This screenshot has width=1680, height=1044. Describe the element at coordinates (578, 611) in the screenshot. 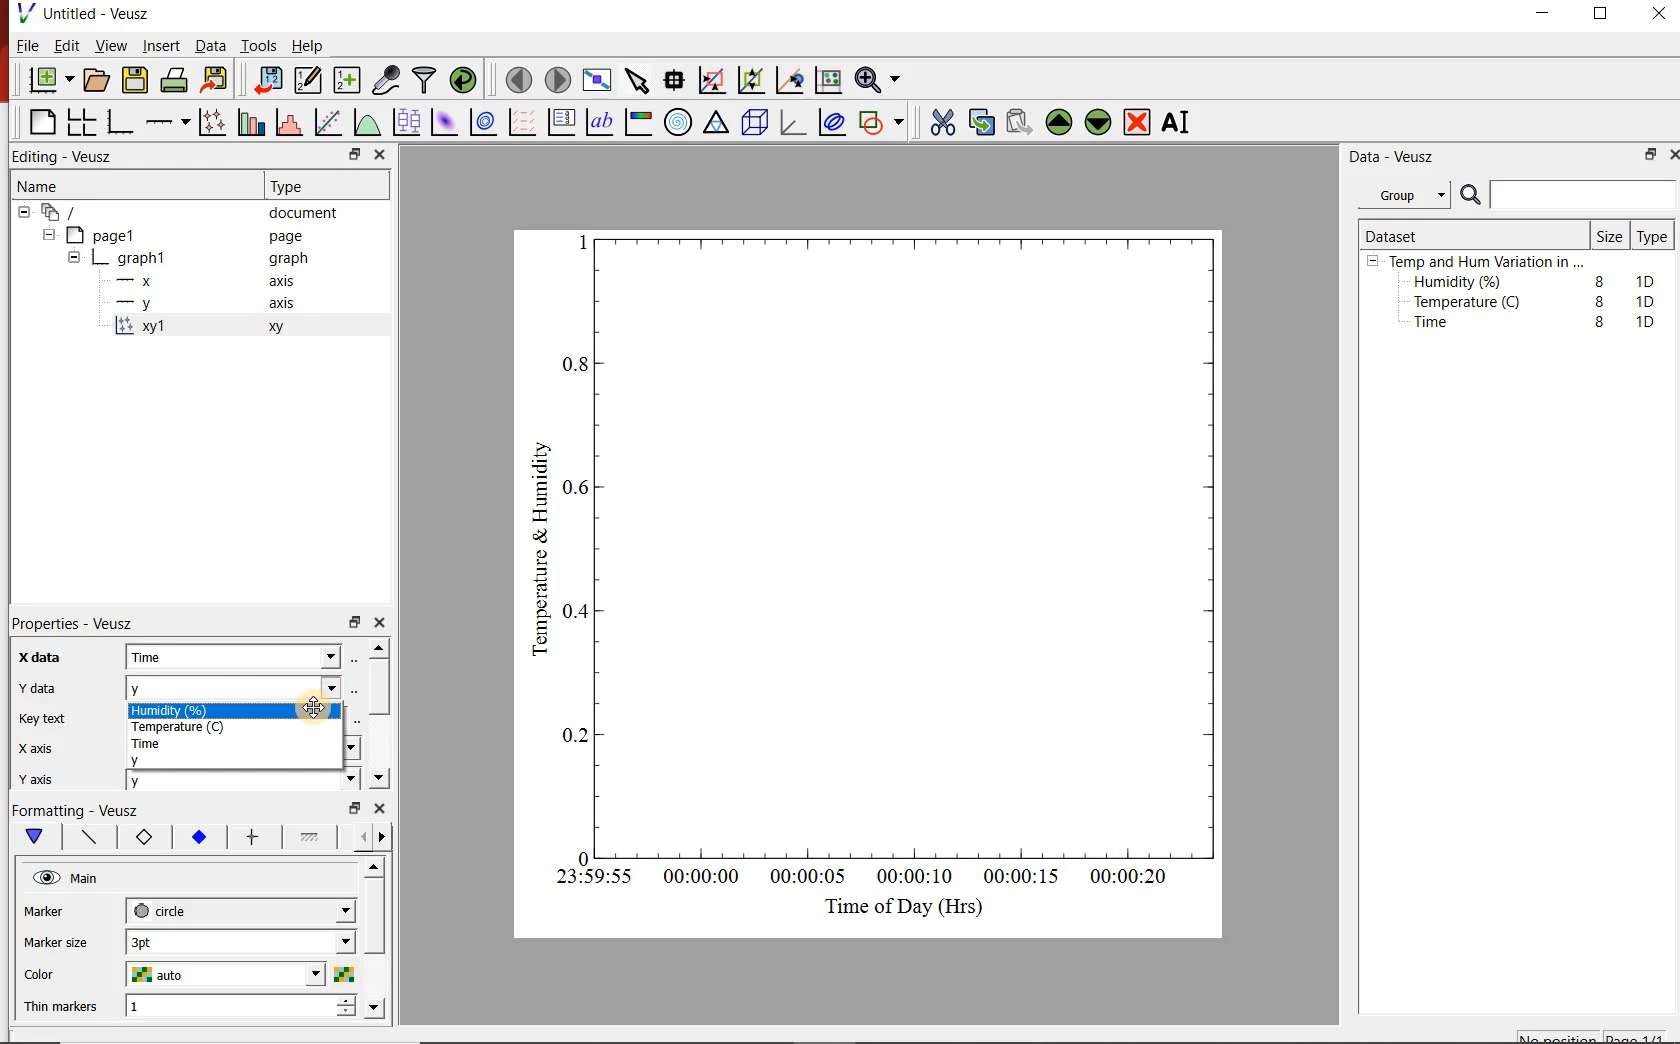

I see `0.4` at that location.